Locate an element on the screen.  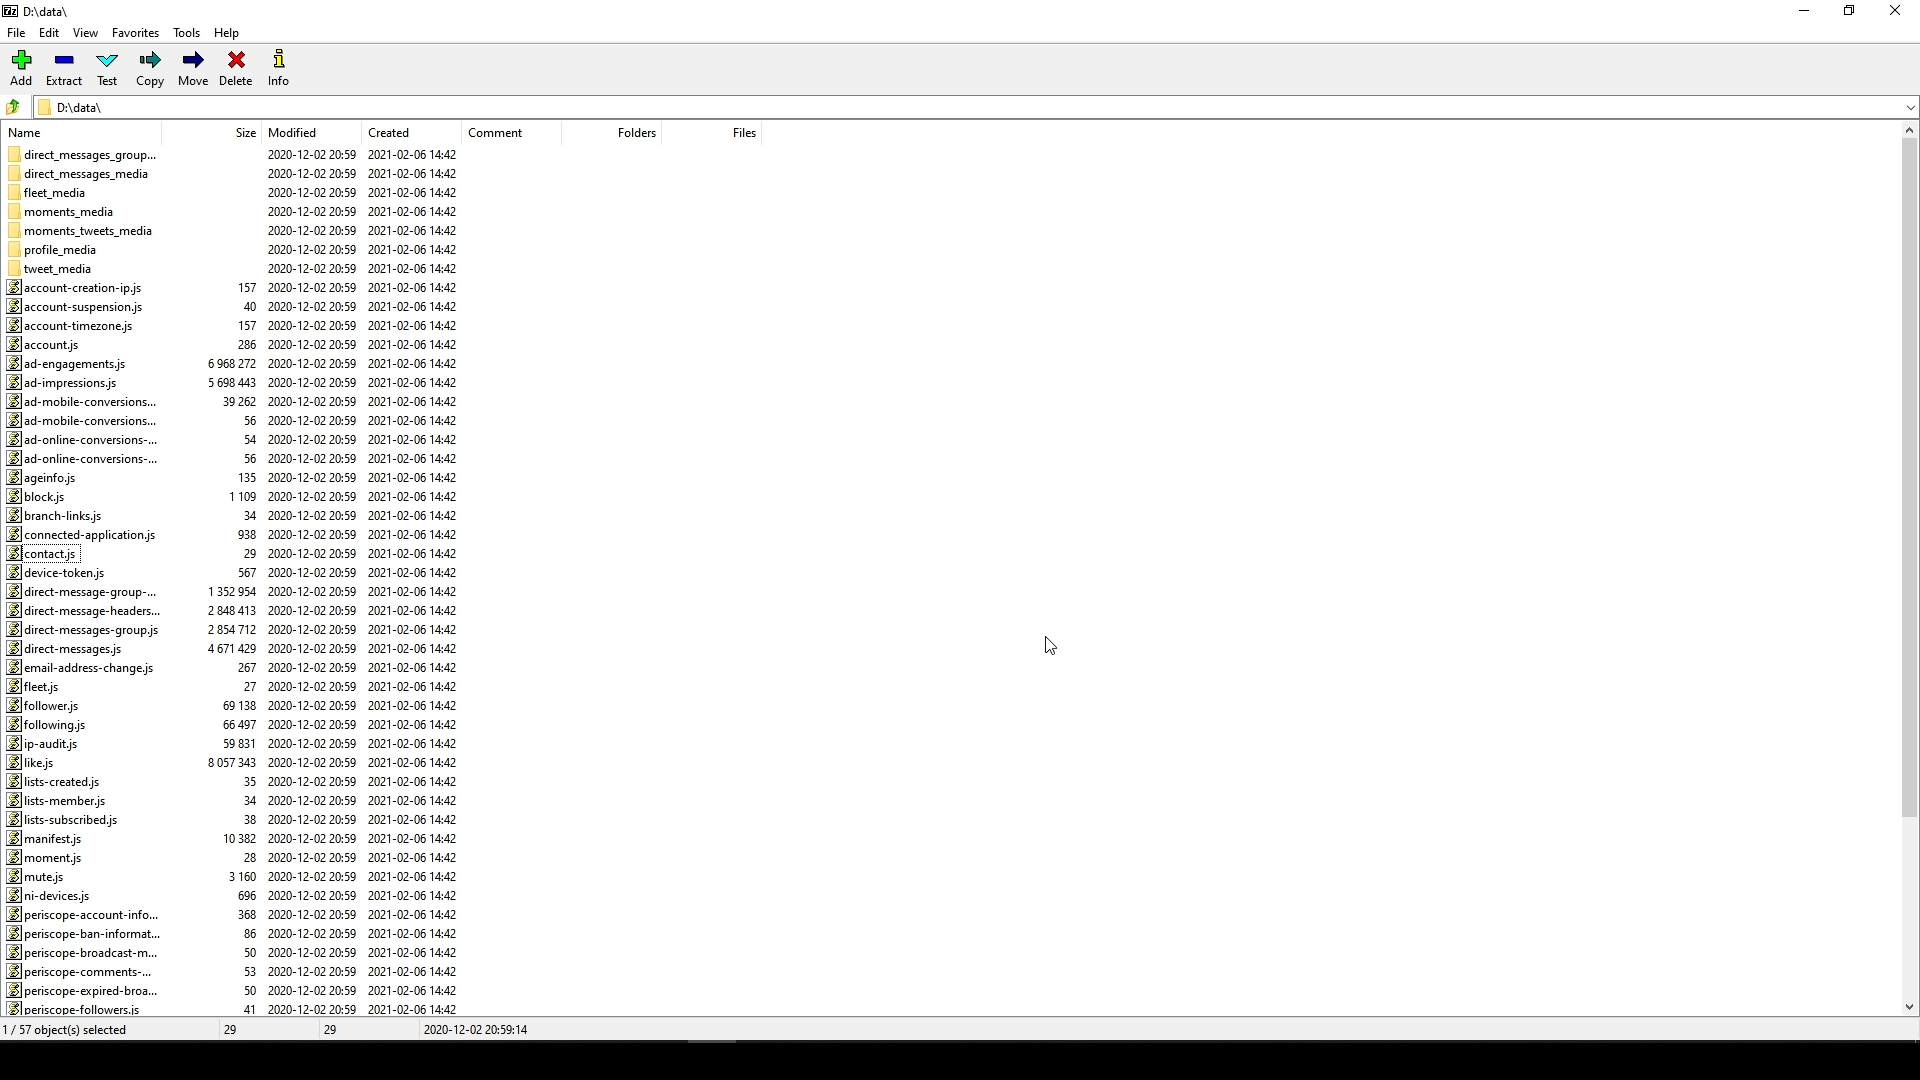
ip-audits.js is located at coordinates (43, 744).